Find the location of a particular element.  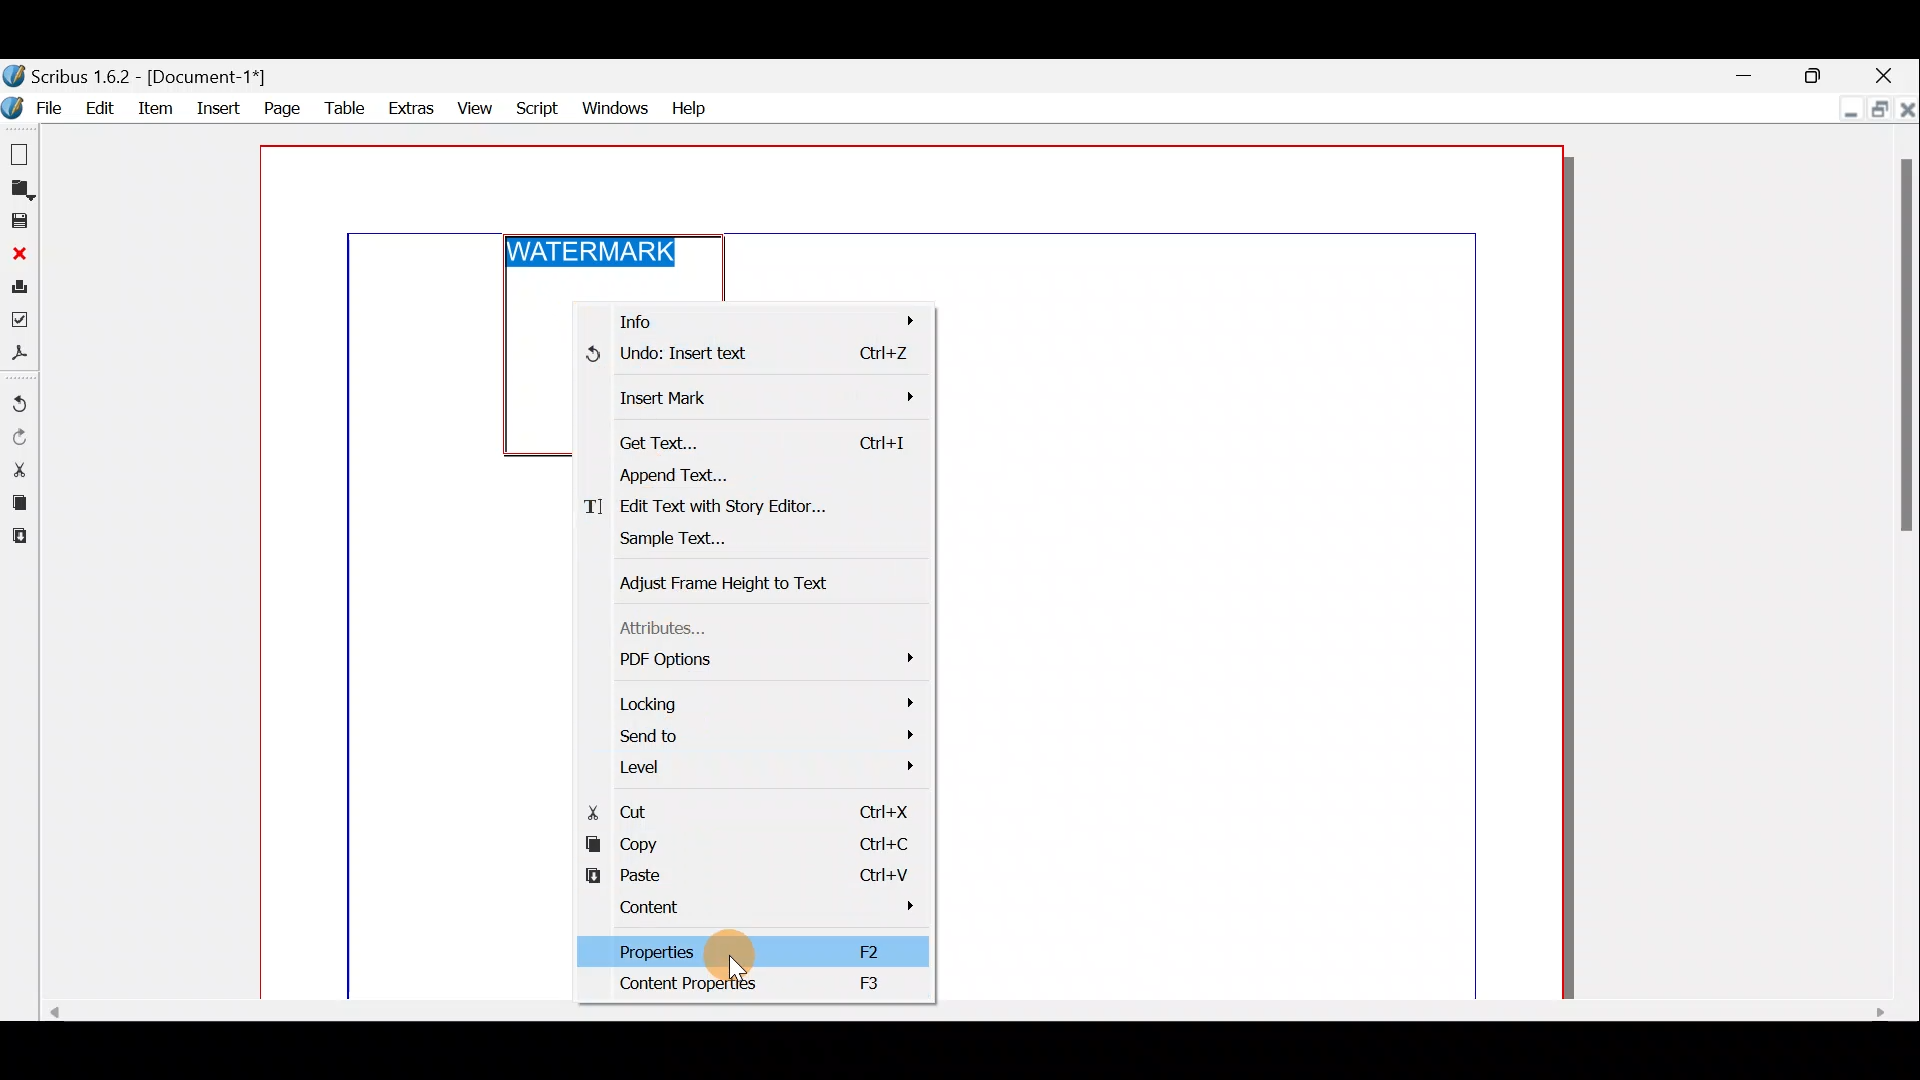

Close is located at coordinates (18, 254).